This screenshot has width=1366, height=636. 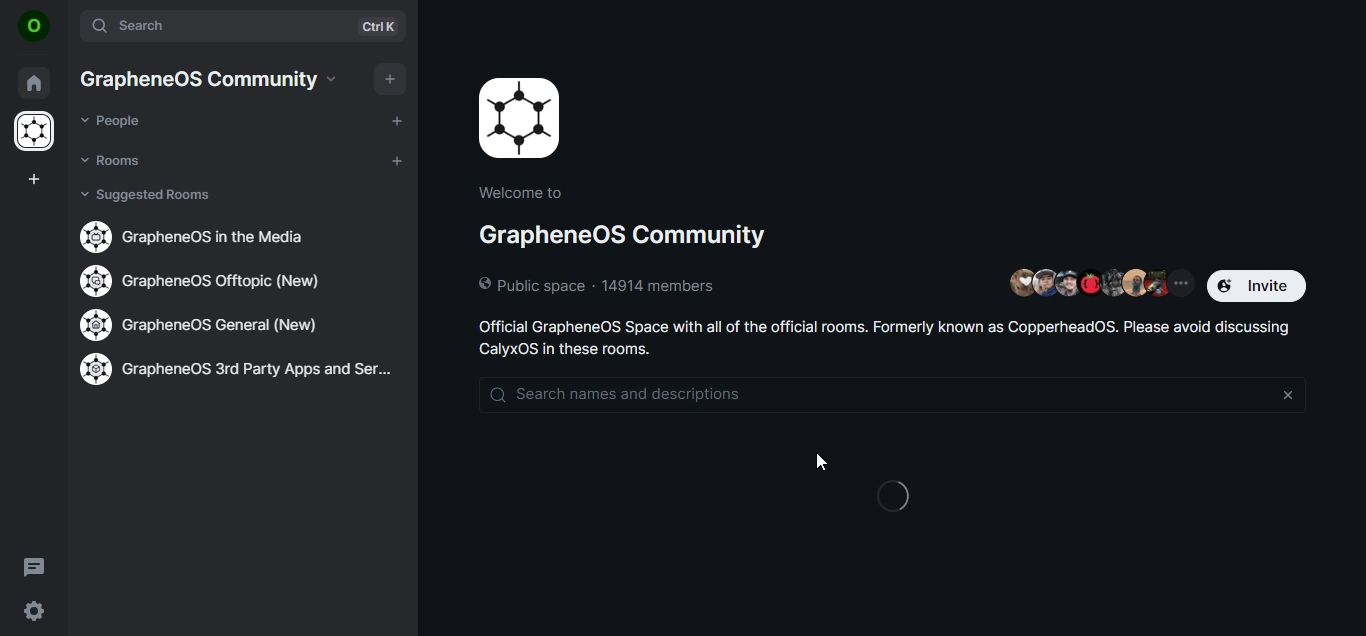 What do you see at coordinates (762, 394) in the screenshot?
I see `search names and descriptions` at bounding box center [762, 394].